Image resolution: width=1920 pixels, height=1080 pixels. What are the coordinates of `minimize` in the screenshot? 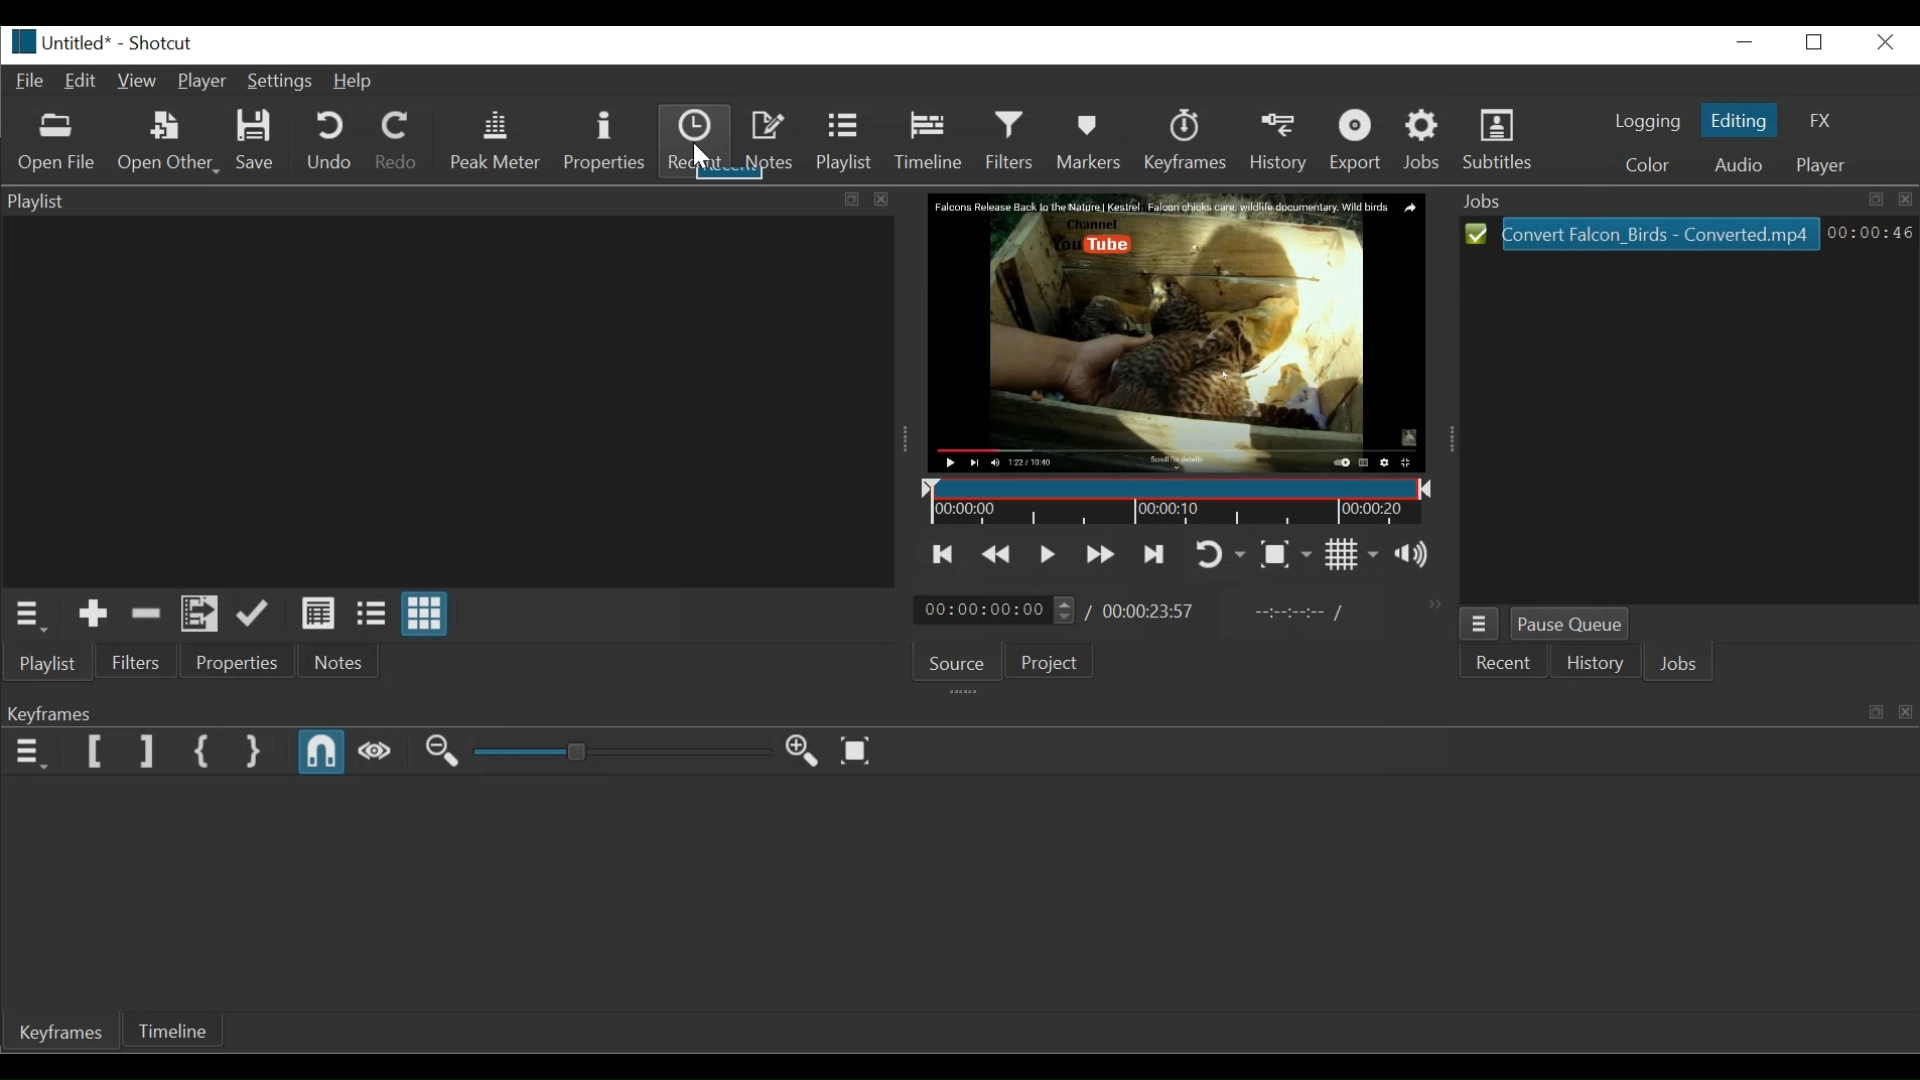 It's located at (1745, 42).